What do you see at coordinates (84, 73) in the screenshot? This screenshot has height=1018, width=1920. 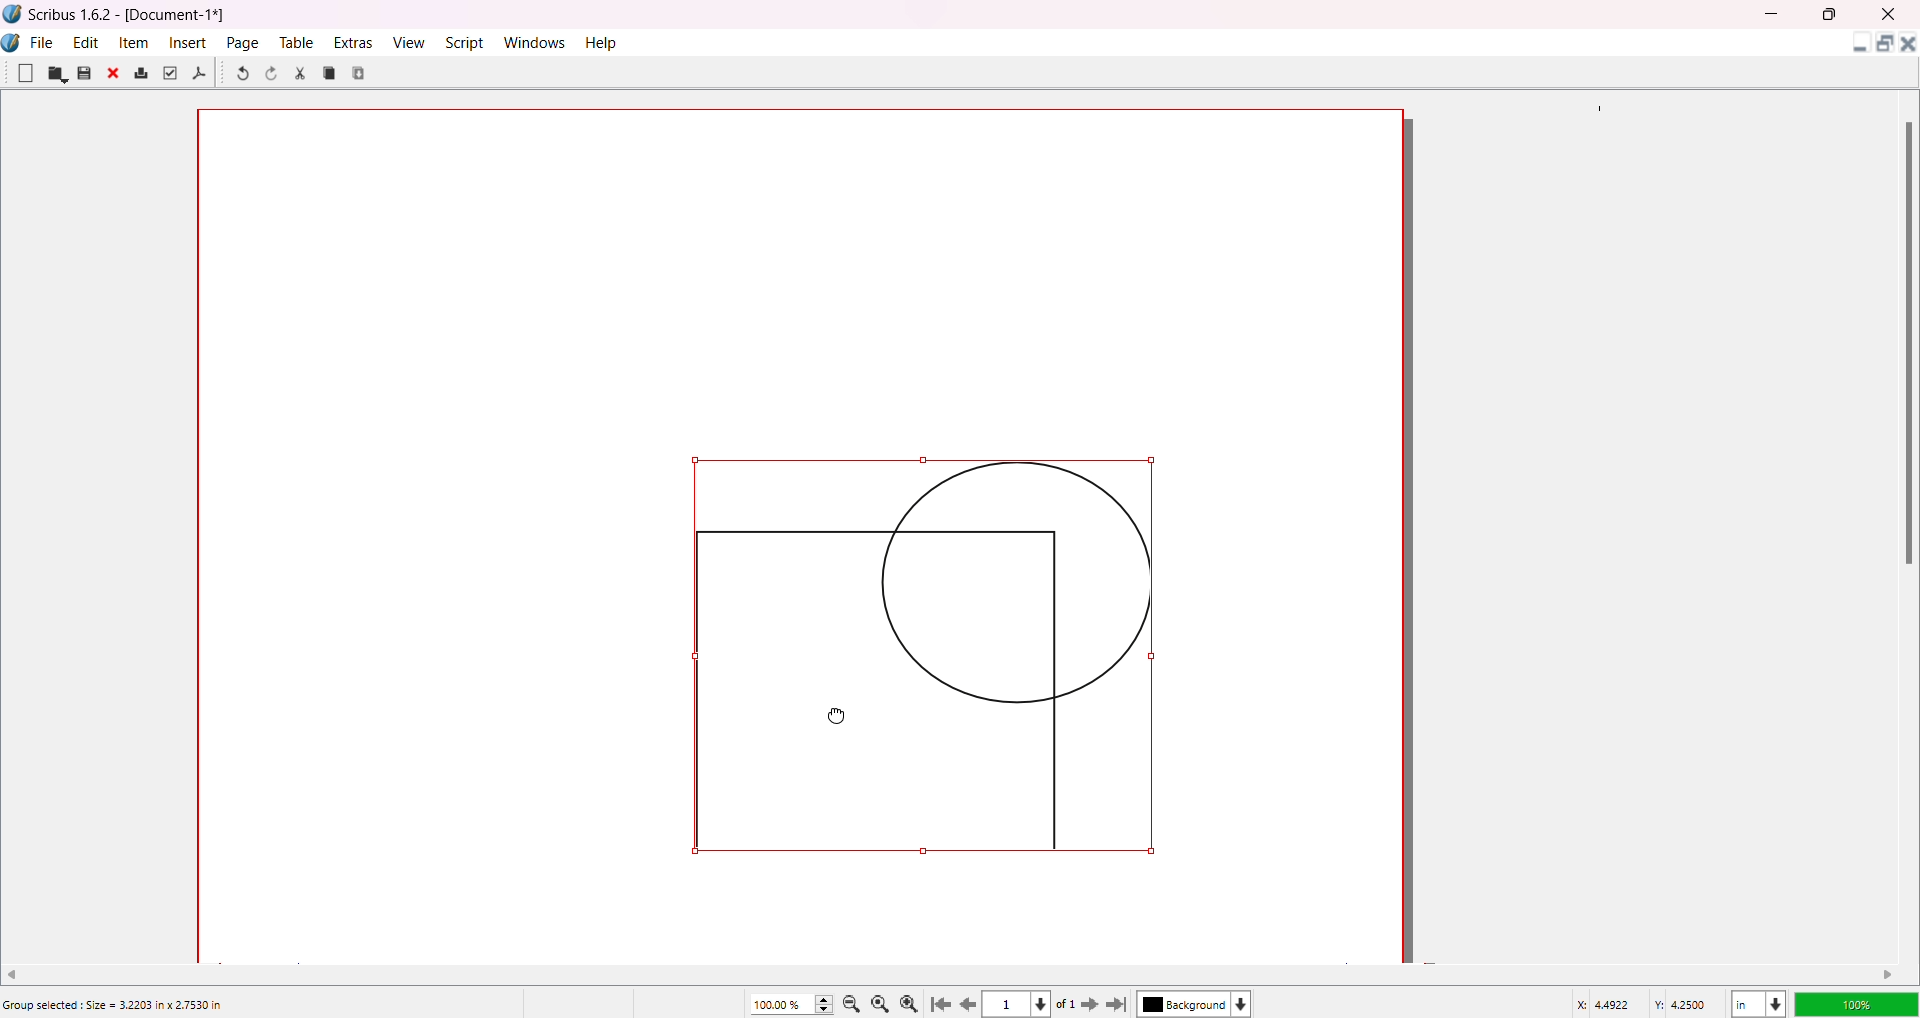 I see `Save` at bounding box center [84, 73].